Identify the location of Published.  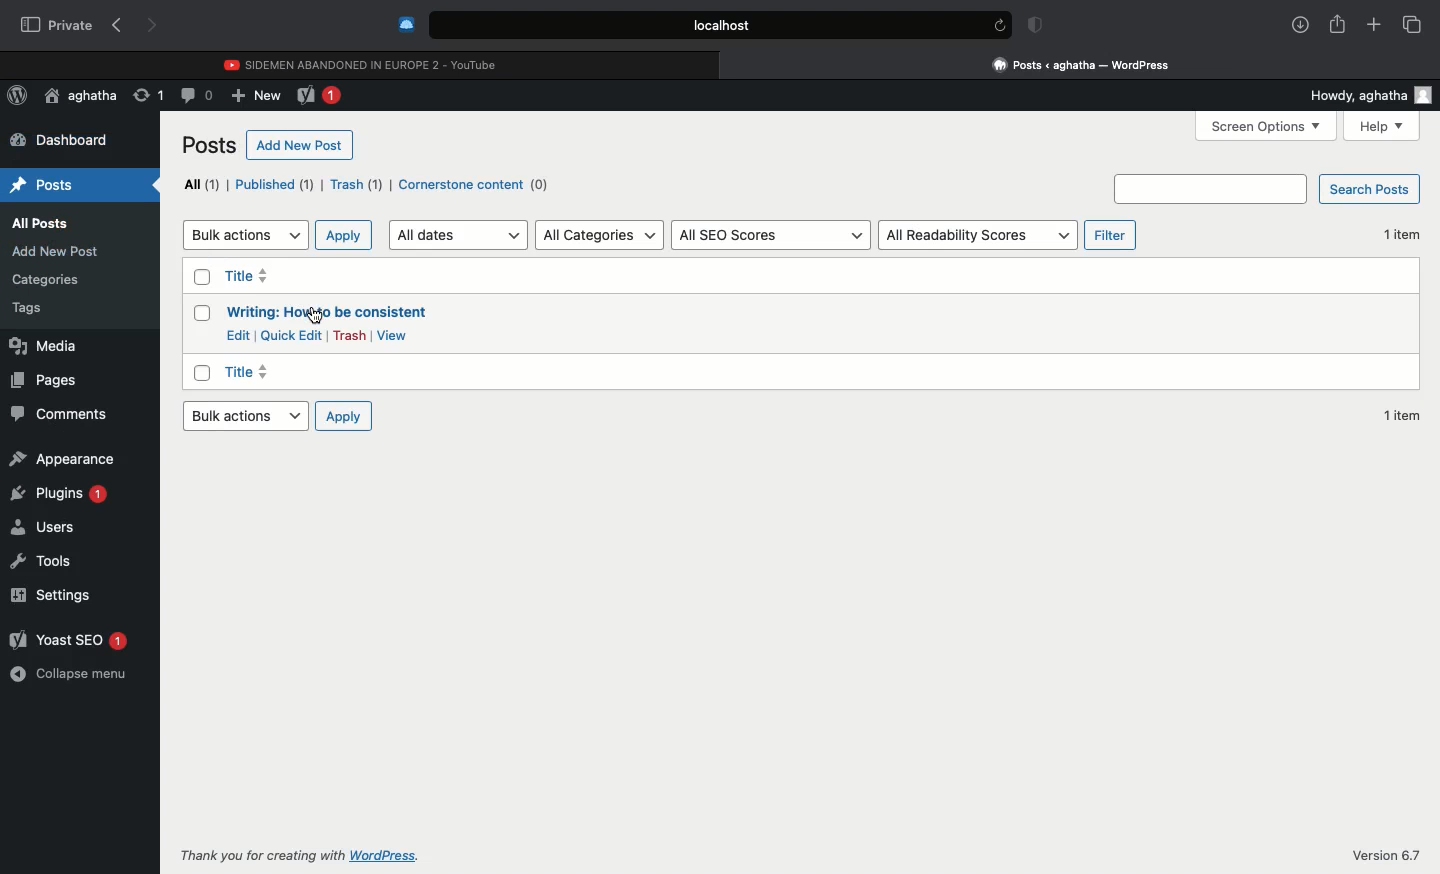
(275, 185).